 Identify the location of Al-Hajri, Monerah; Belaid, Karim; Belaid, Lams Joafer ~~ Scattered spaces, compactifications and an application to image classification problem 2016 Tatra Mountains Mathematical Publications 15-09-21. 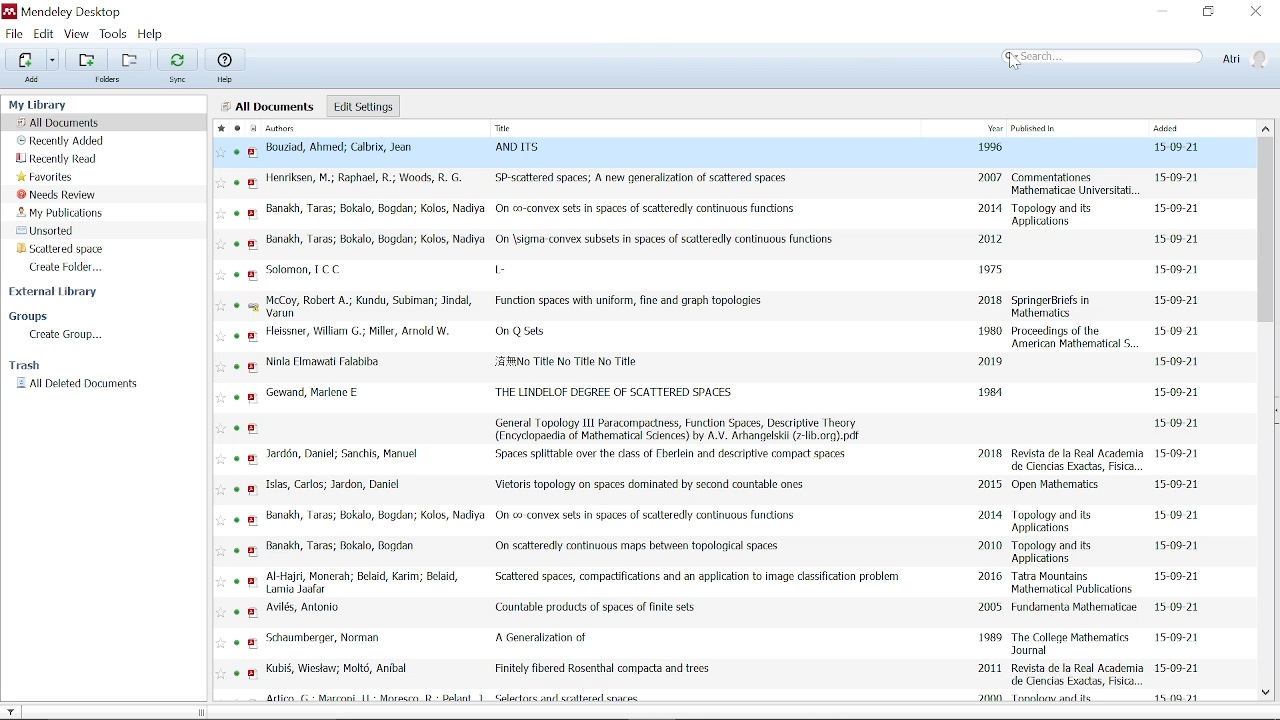
(727, 583).